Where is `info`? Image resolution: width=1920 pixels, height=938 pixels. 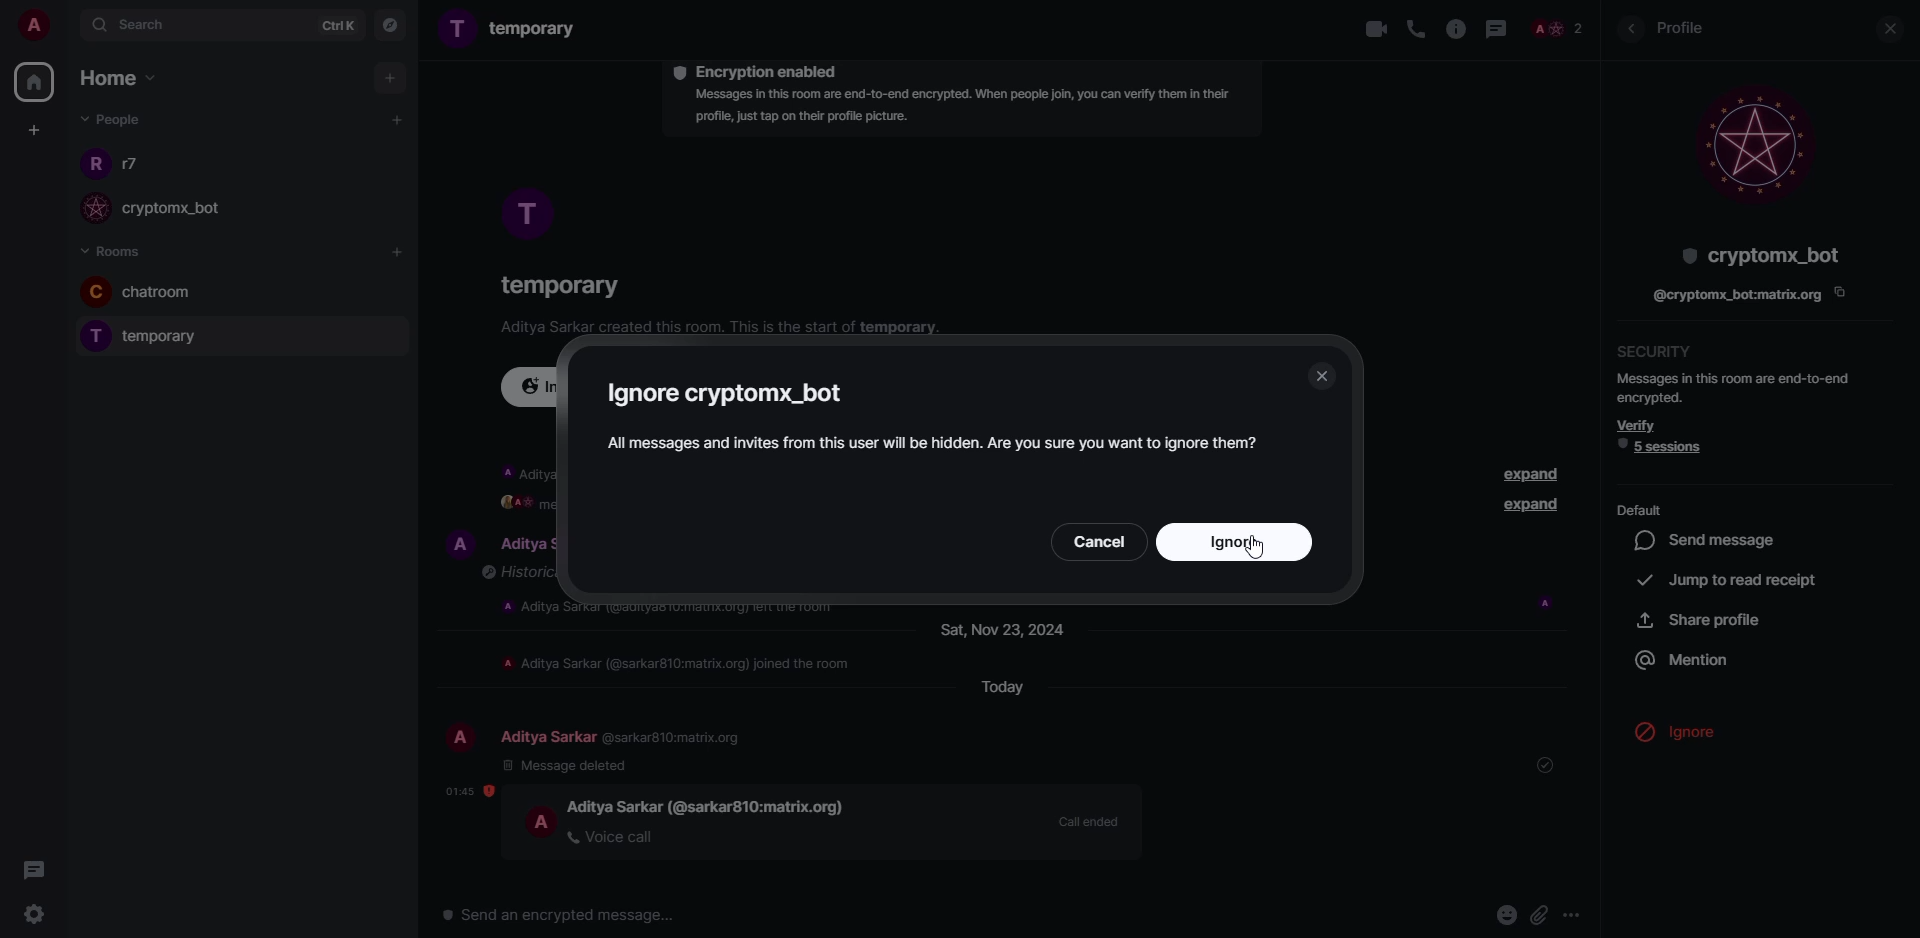 info is located at coordinates (516, 573).